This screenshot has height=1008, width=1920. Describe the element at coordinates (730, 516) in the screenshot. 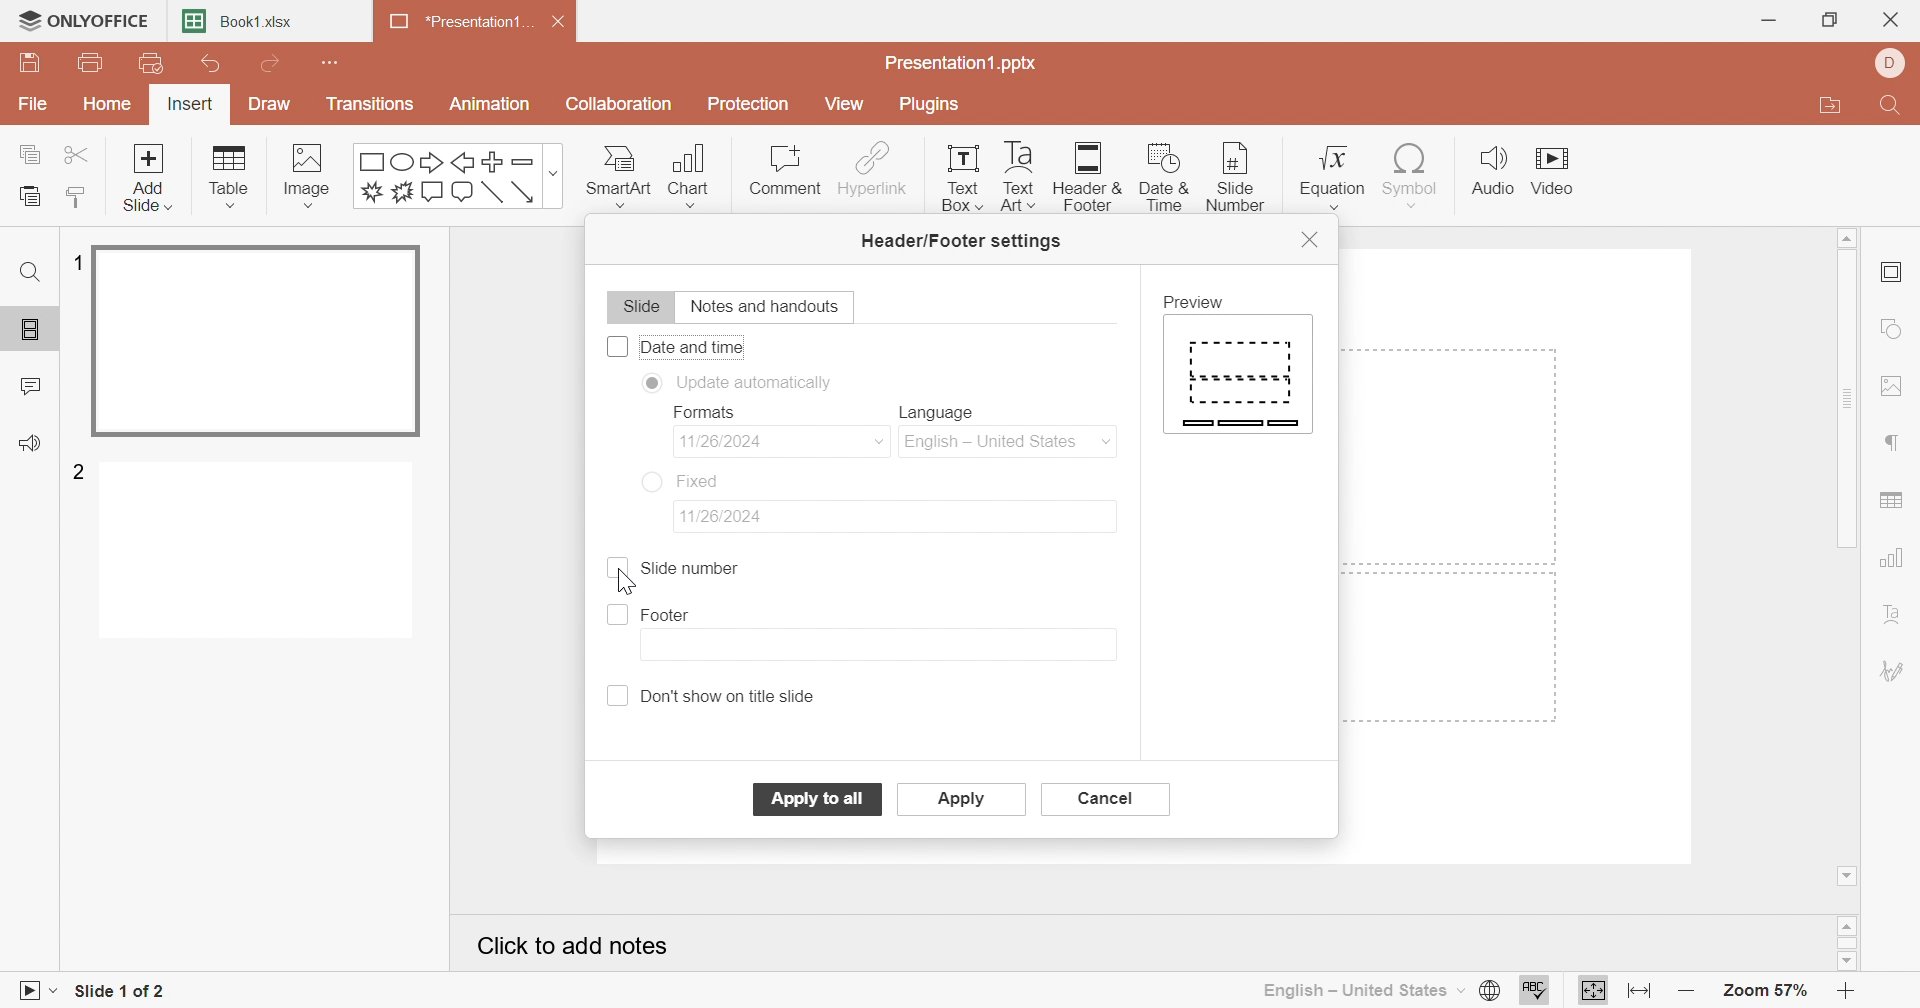

I see `11/26/2024` at that location.